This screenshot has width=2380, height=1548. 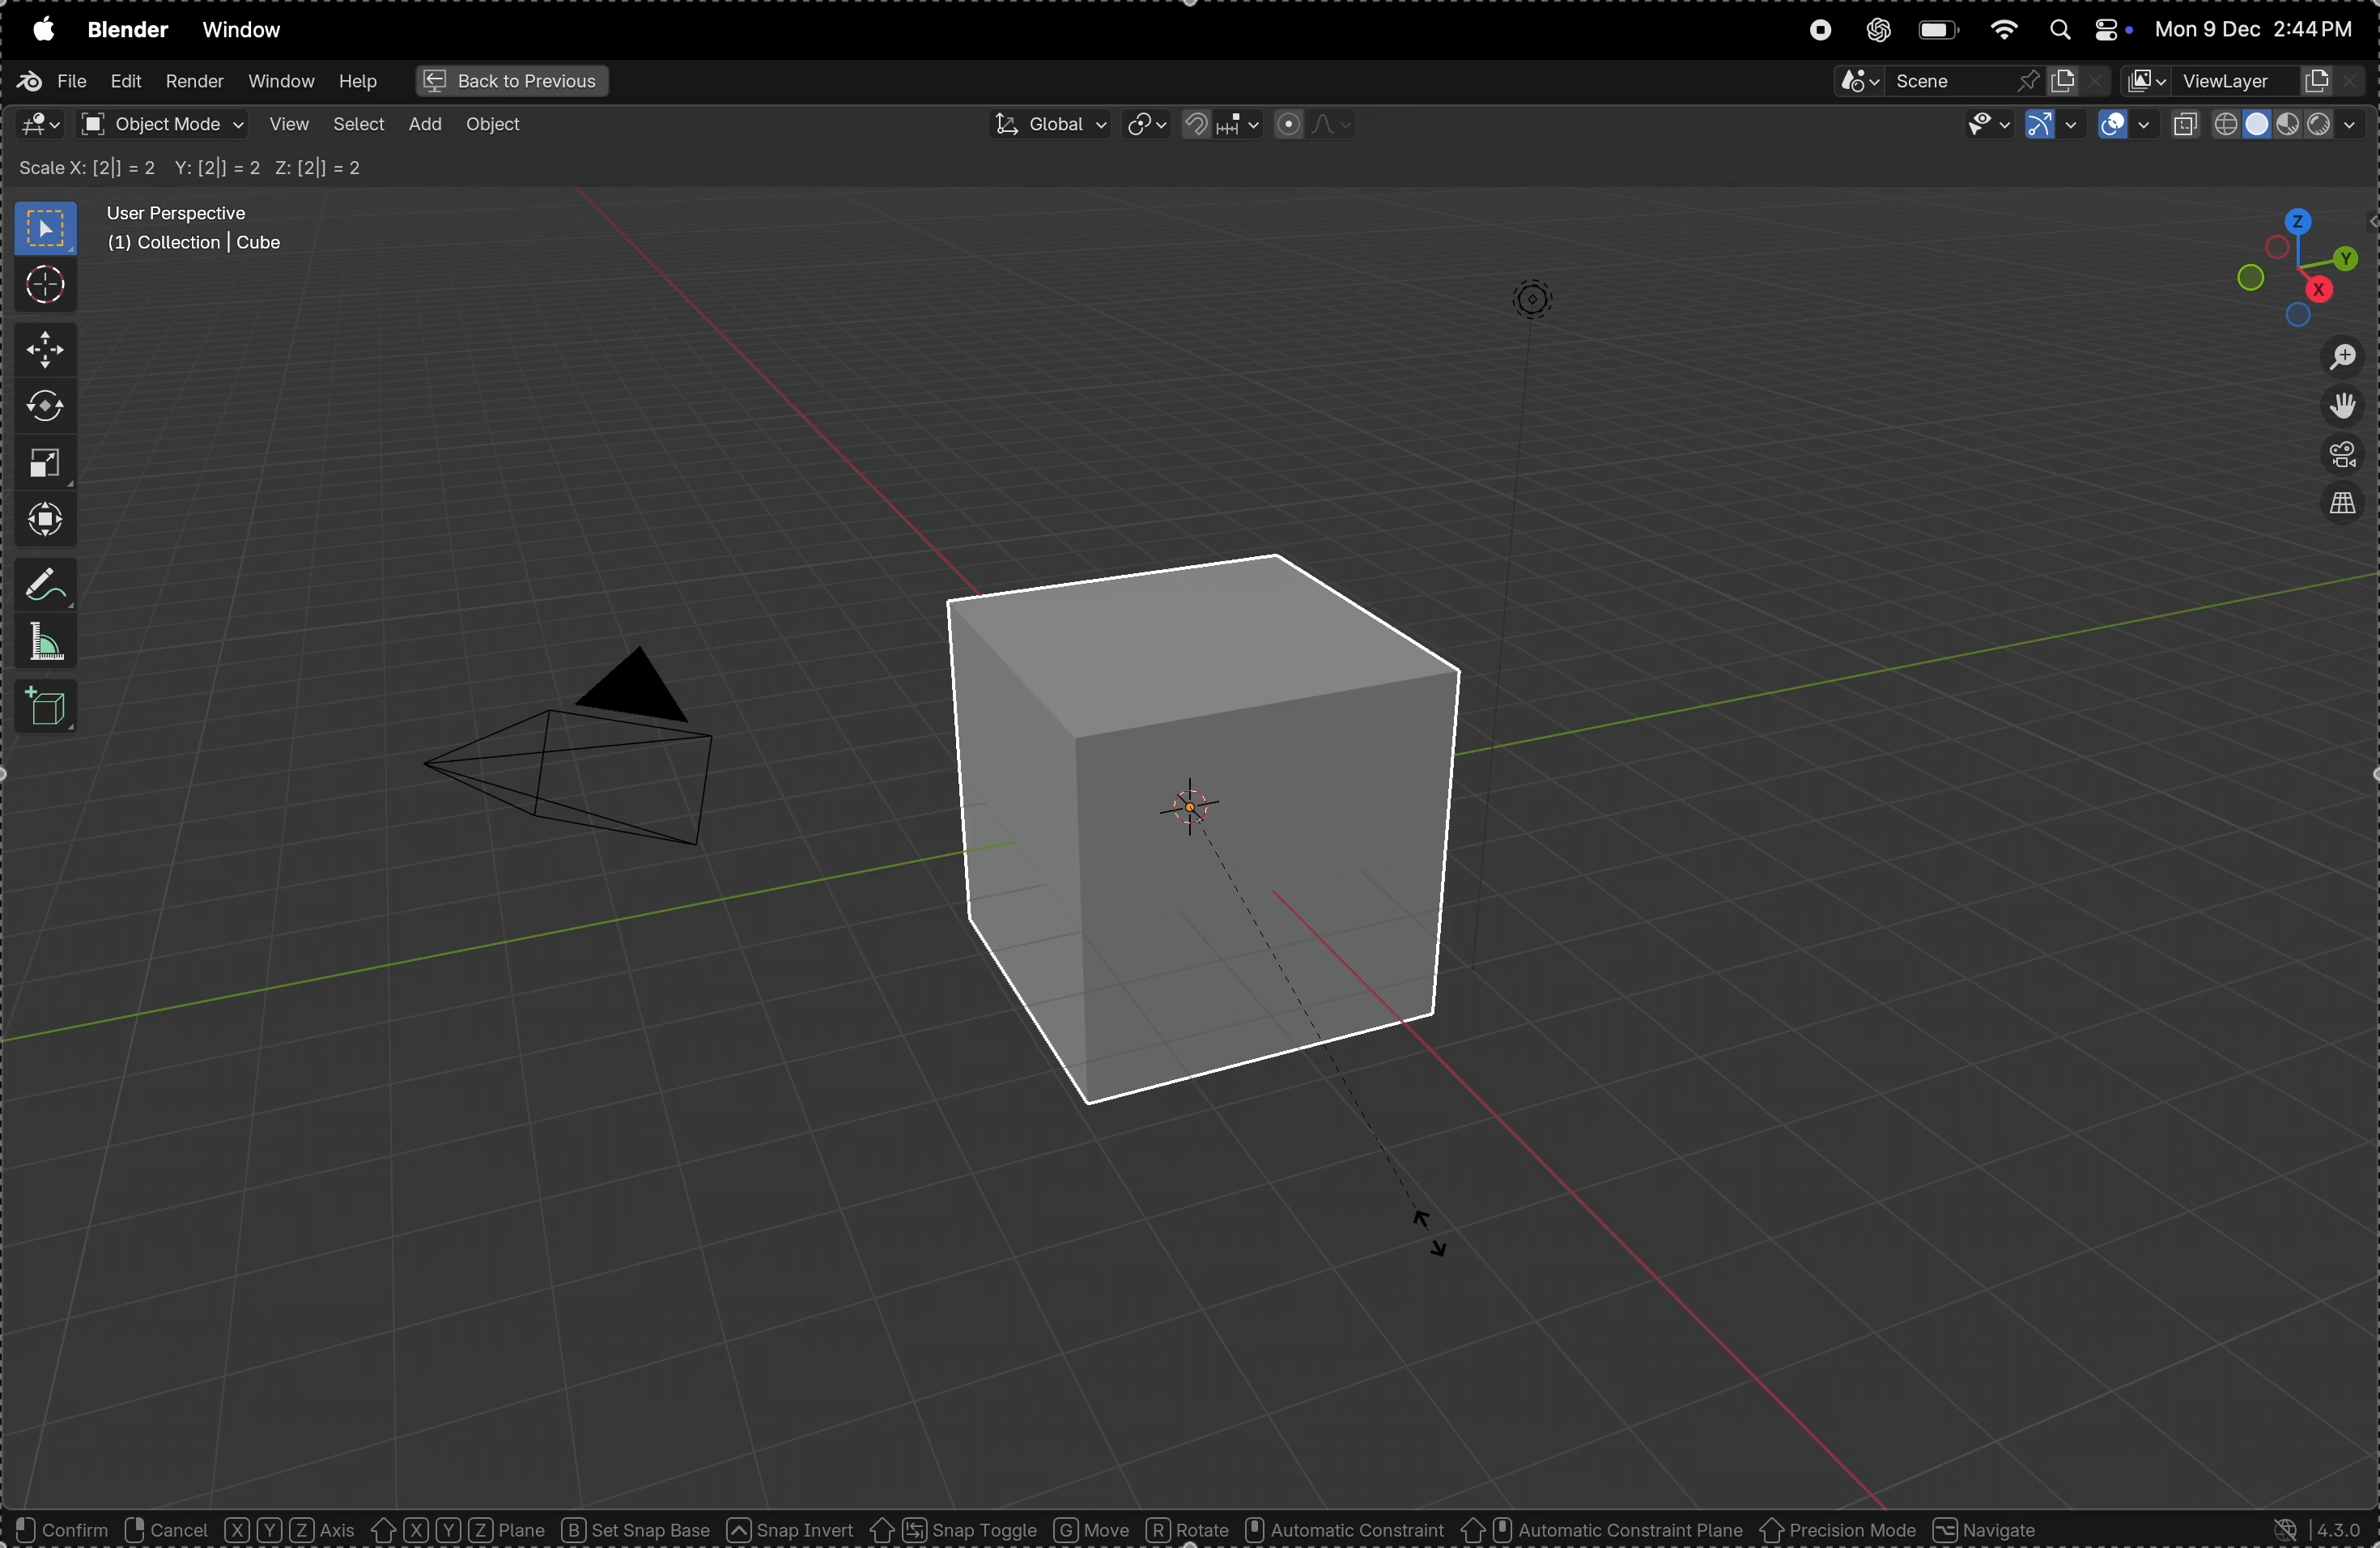 What do you see at coordinates (2267, 124) in the screenshot?
I see `view port shading` at bounding box center [2267, 124].